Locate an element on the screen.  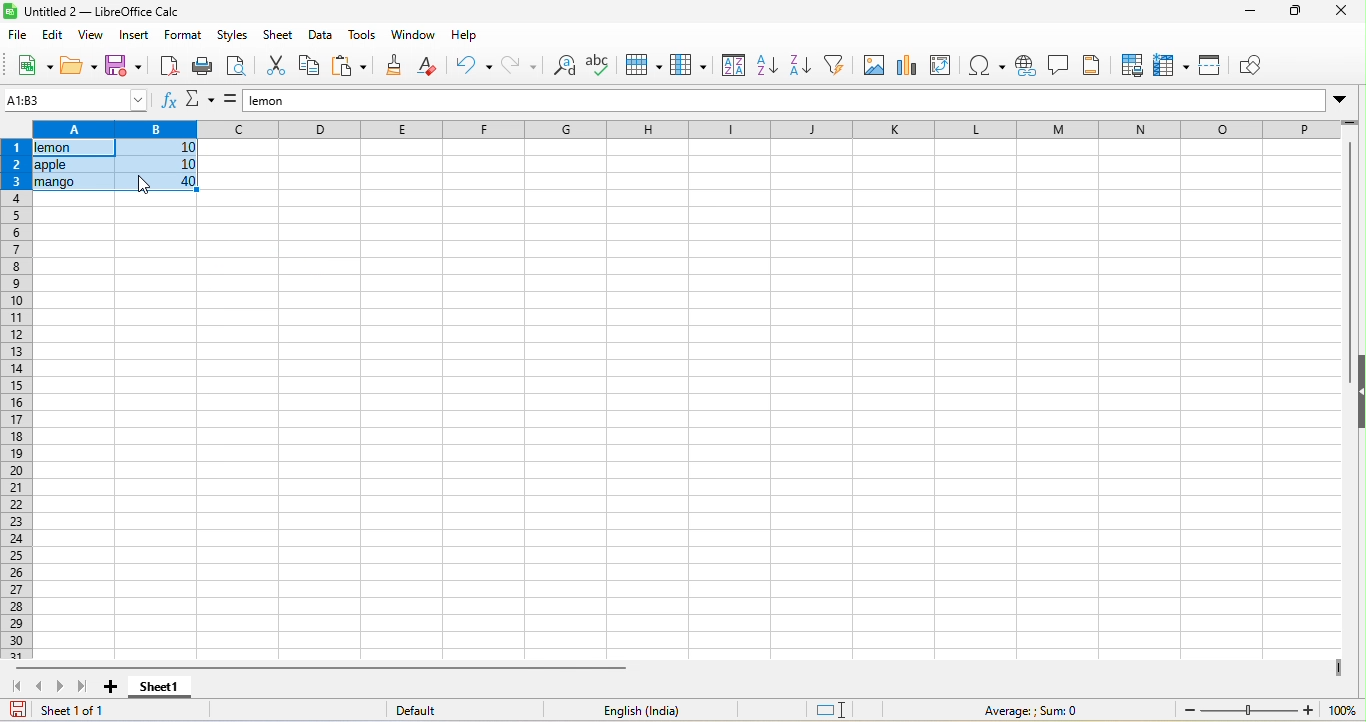
logo is located at coordinates (11, 12).